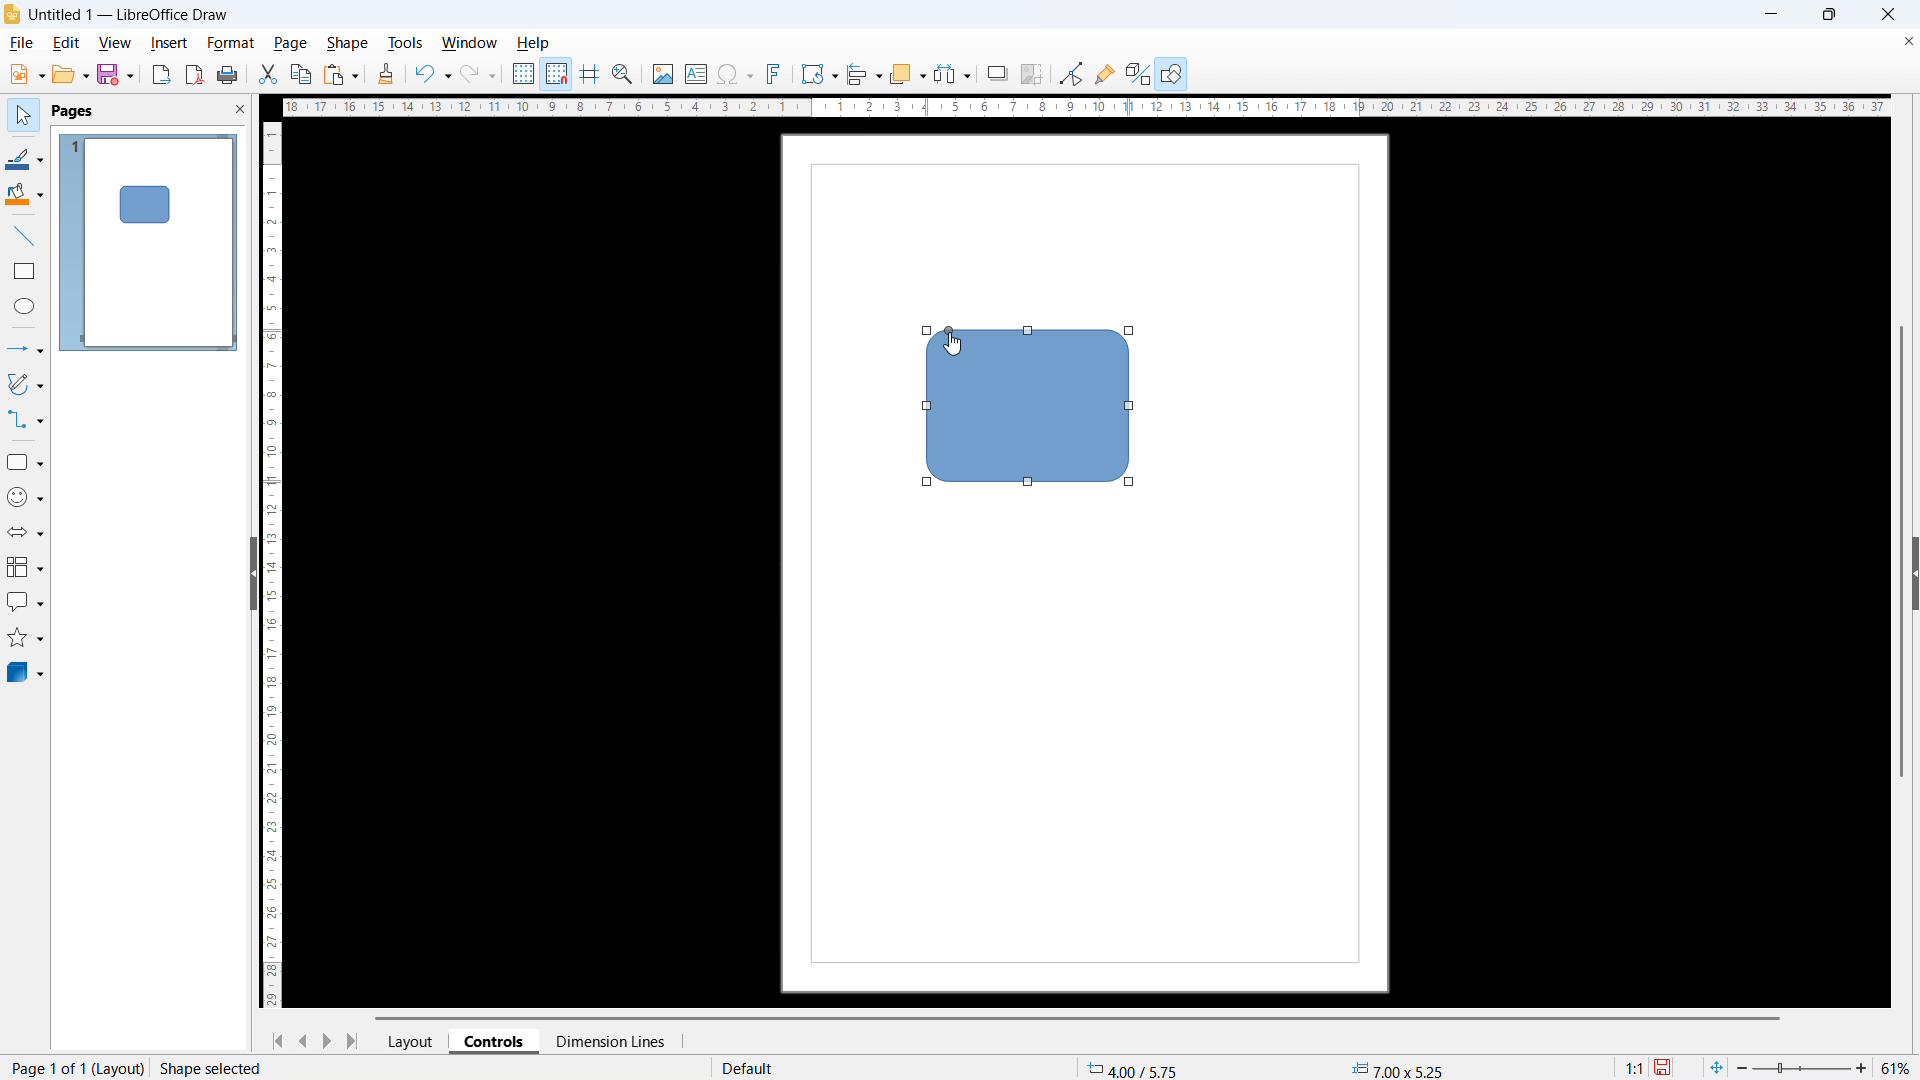  What do you see at coordinates (624, 74) in the screenshot?
I see `Zoom ` at bounding box center [624, 74].